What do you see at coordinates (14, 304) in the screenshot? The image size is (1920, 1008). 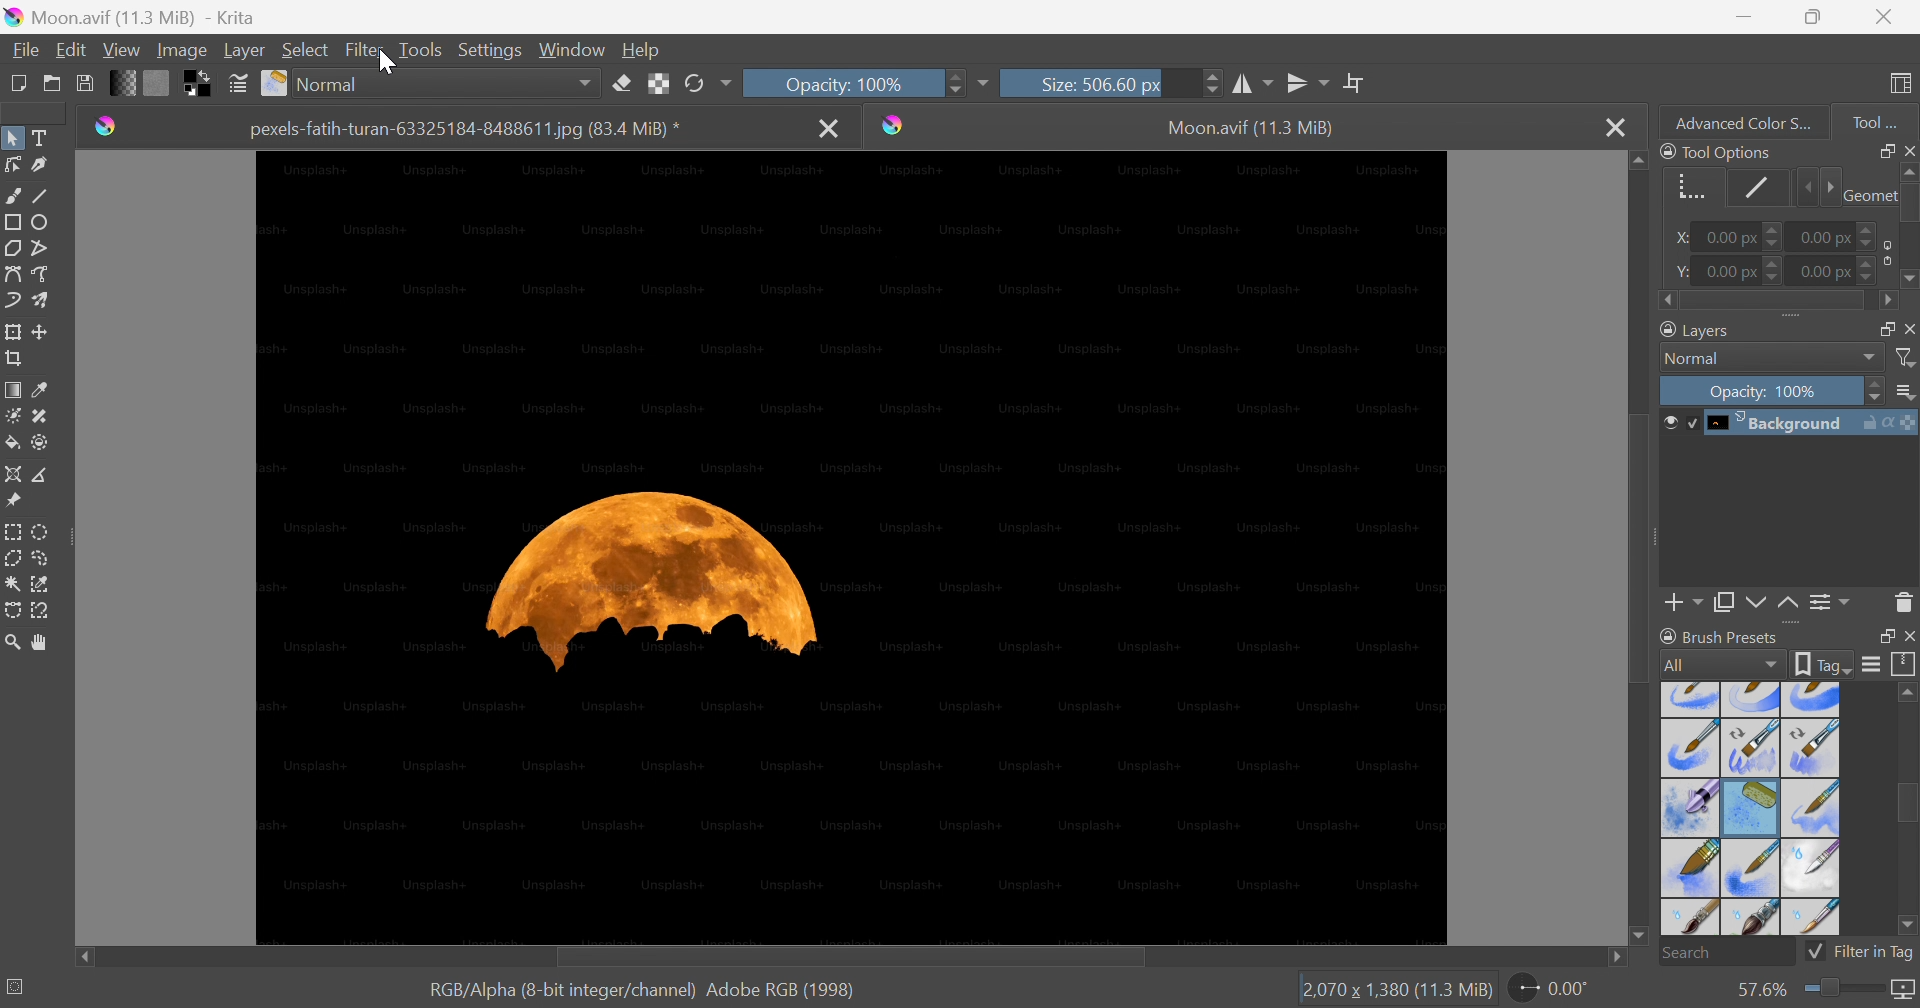 I see `Dynamic brush tool` at bounding box center [14, 304].